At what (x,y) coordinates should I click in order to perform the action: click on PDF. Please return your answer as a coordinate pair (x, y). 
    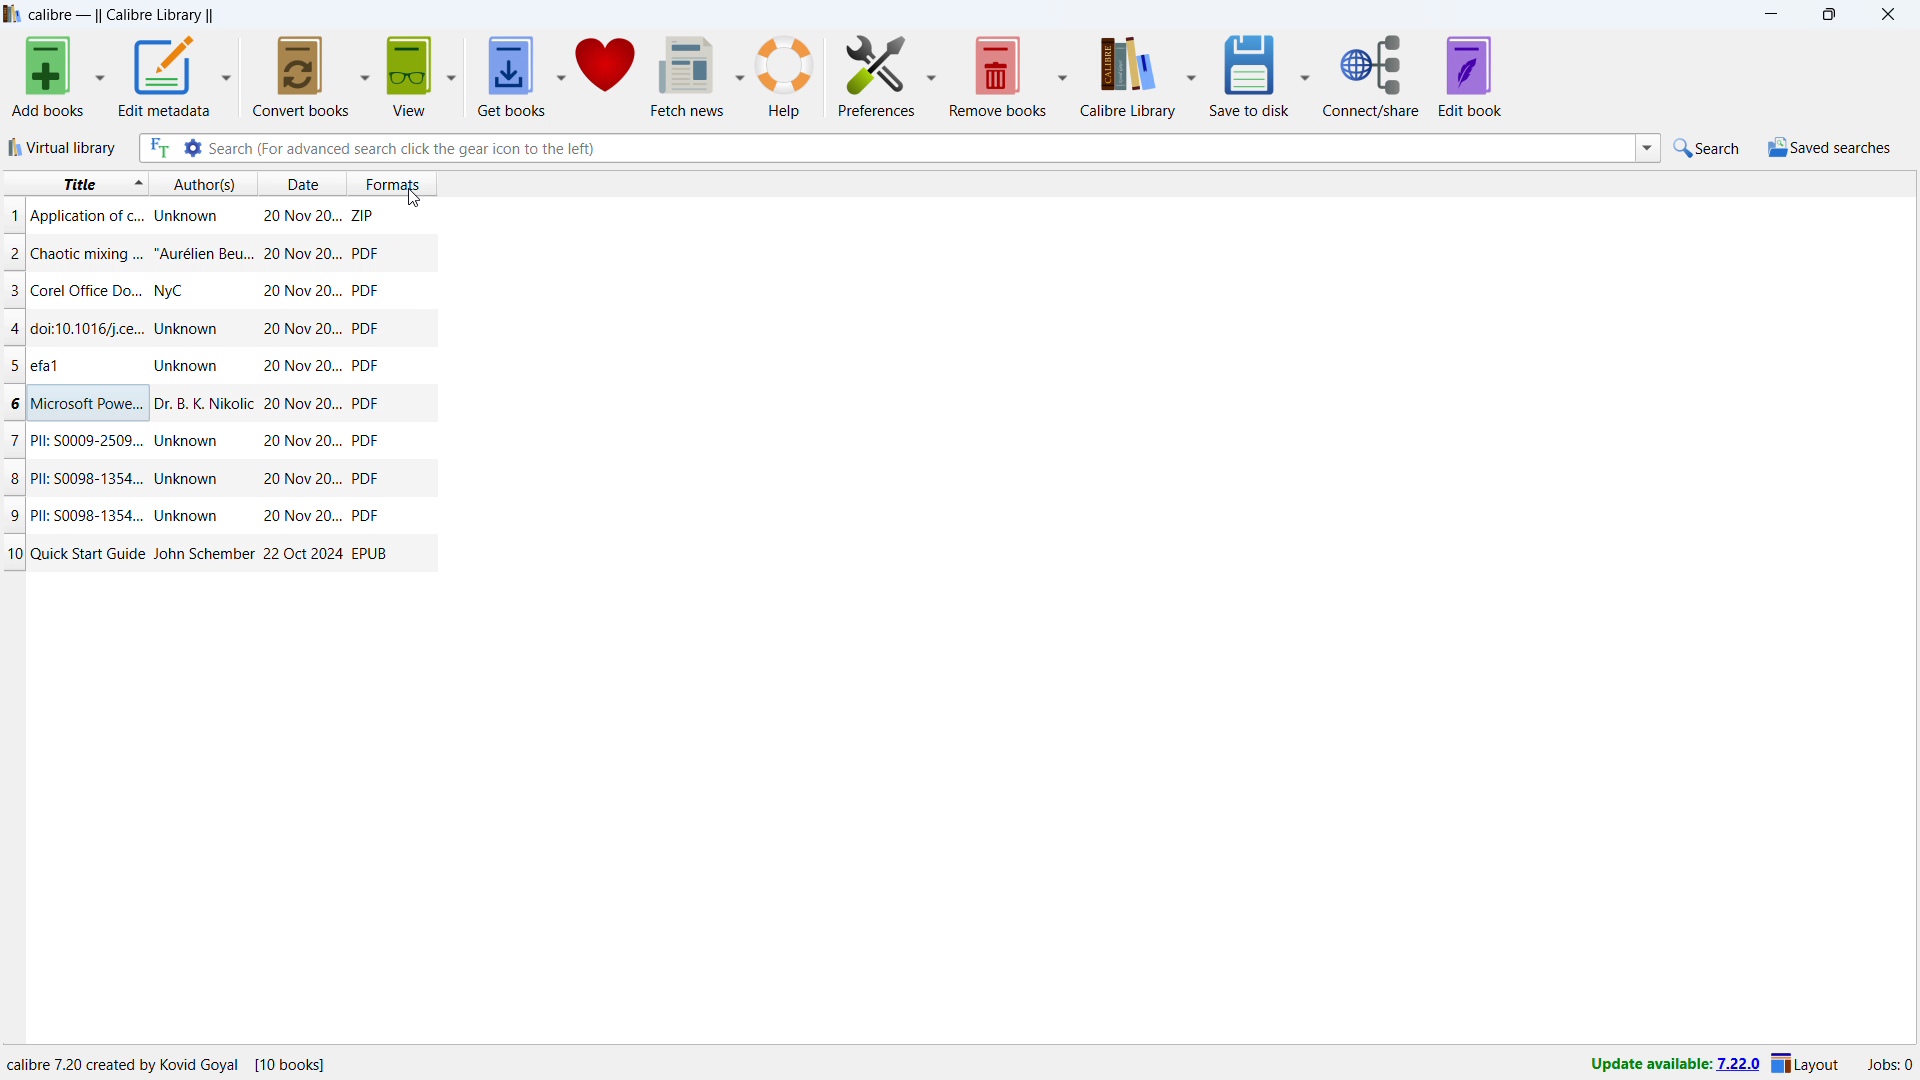
    Looking at the image, I should click on (368, 366).